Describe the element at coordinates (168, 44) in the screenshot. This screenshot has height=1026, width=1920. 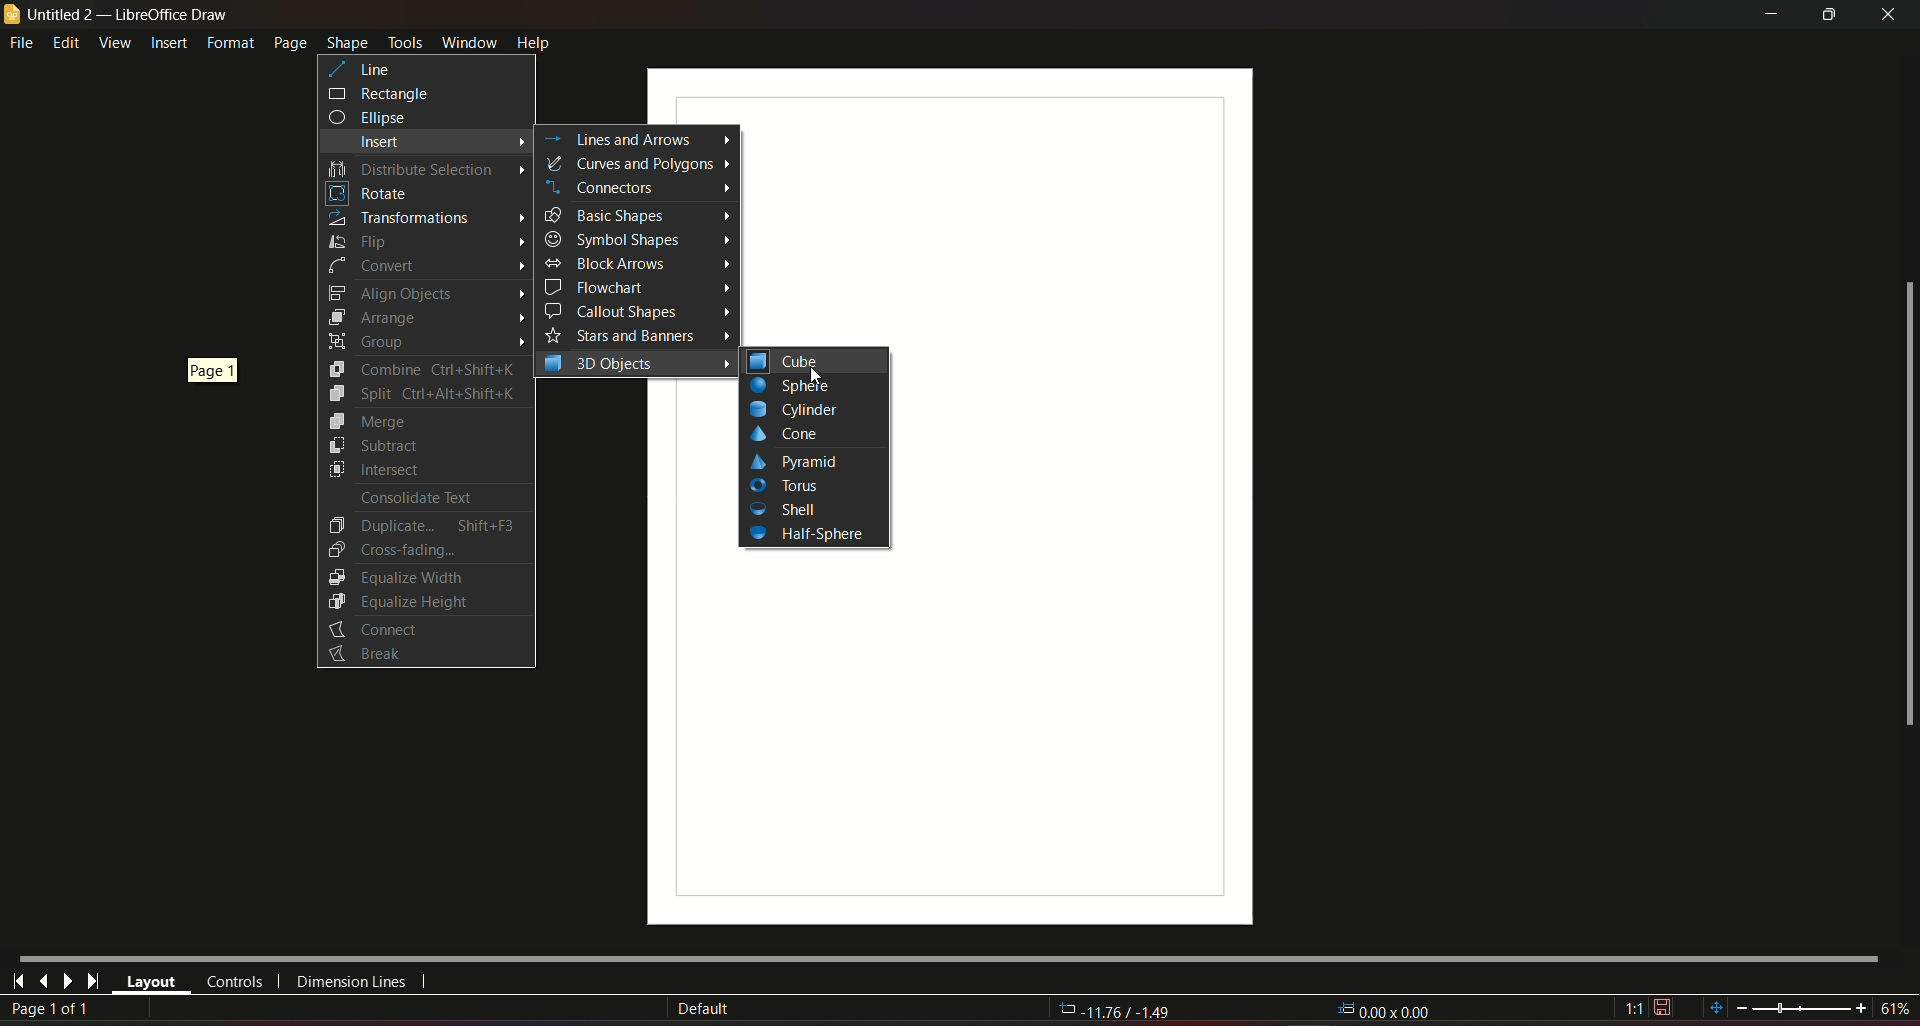
I see `insert` at that location.